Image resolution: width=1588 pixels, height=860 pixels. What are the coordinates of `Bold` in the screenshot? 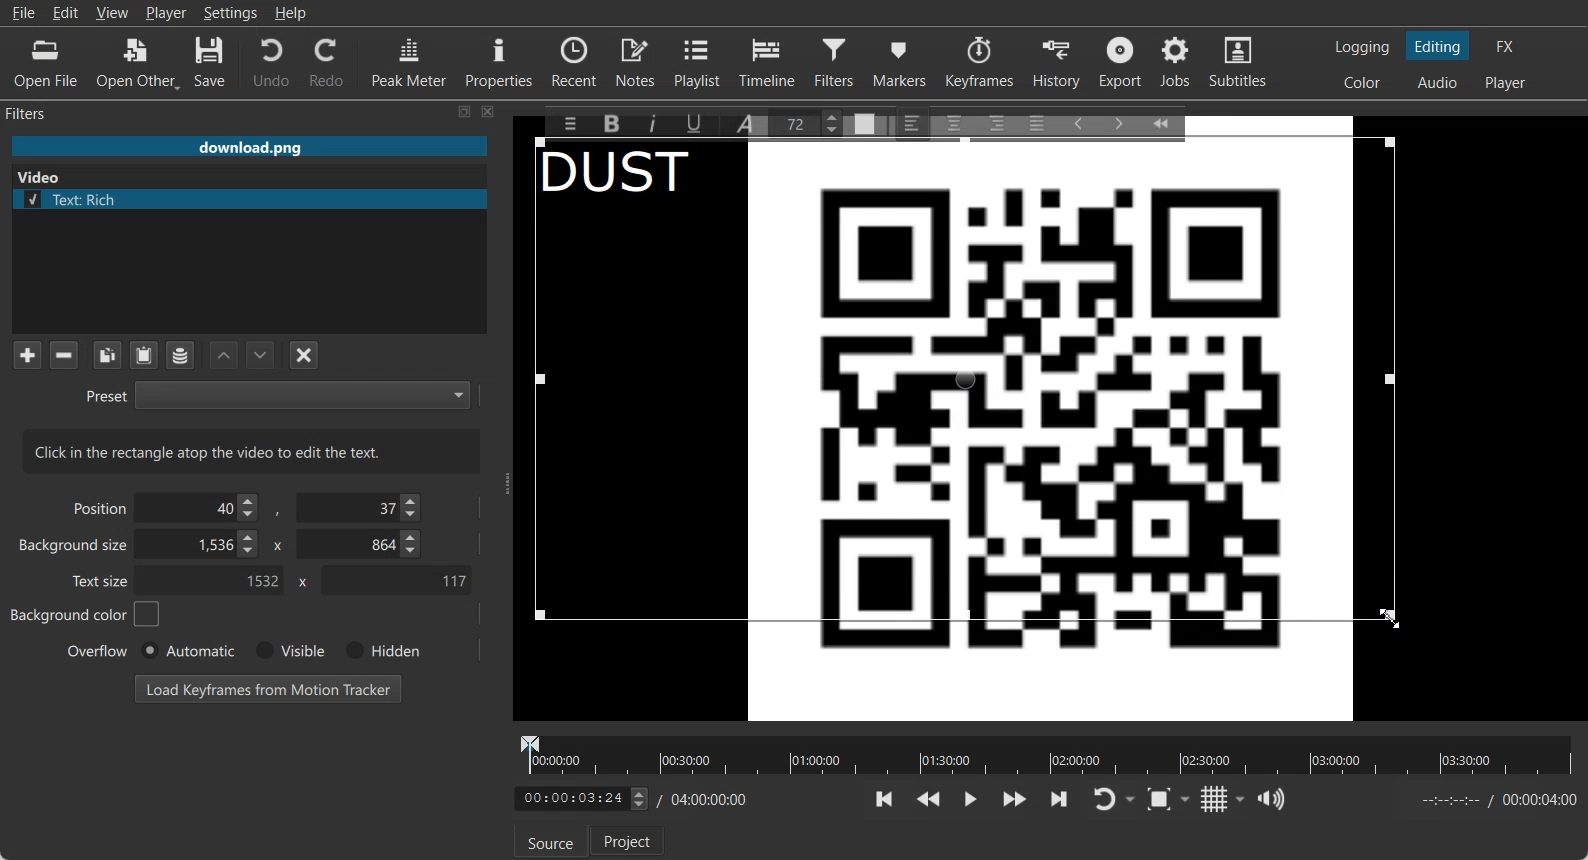 It's located at (610, 124).